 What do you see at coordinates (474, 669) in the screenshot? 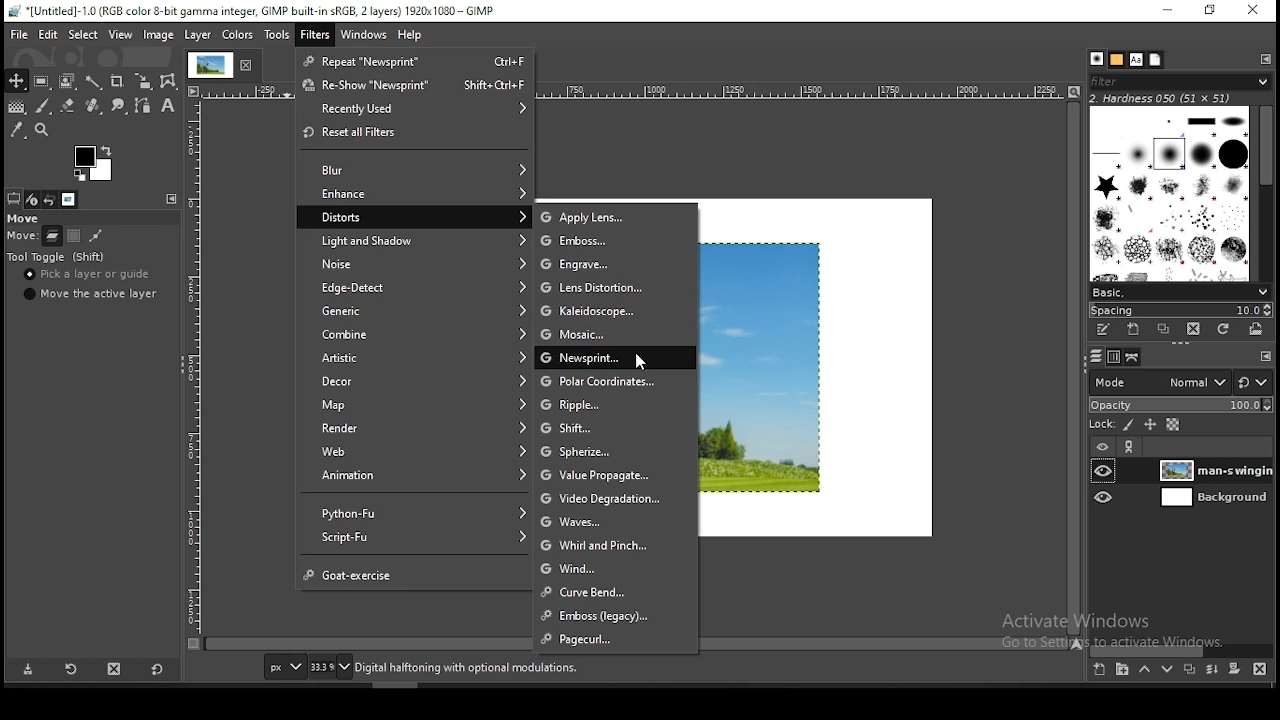
I see `Digital halftoning with optional modulations.` at bounding box center [474, 669].